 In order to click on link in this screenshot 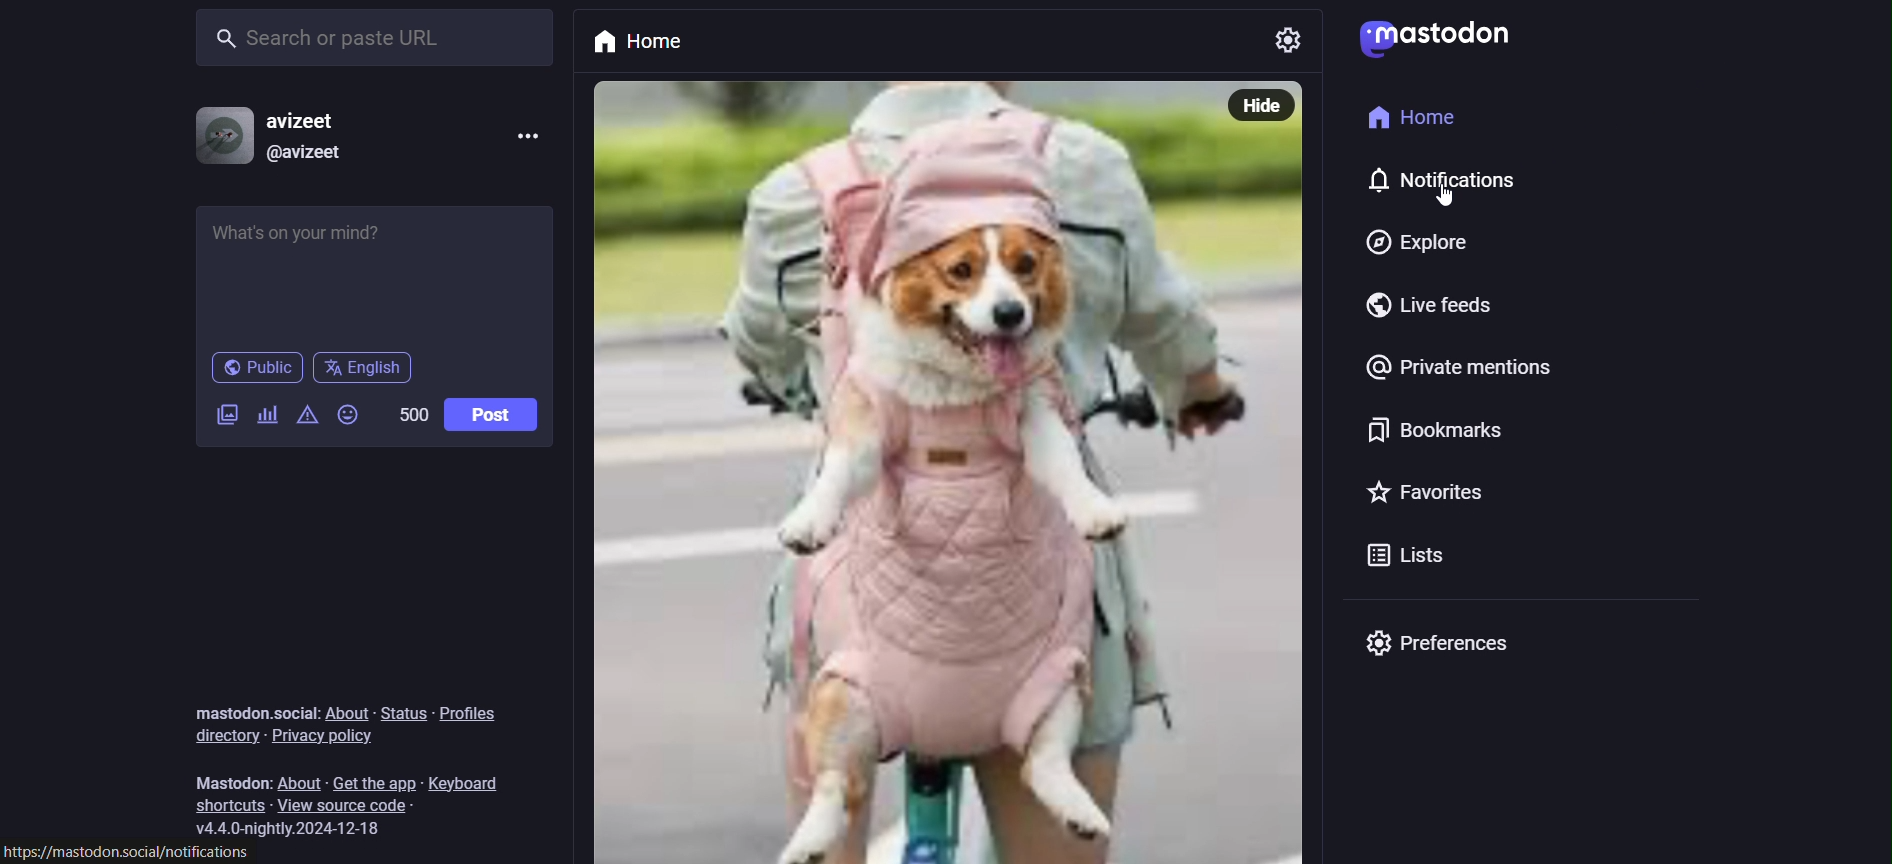, I will do `click(134, 853)`.